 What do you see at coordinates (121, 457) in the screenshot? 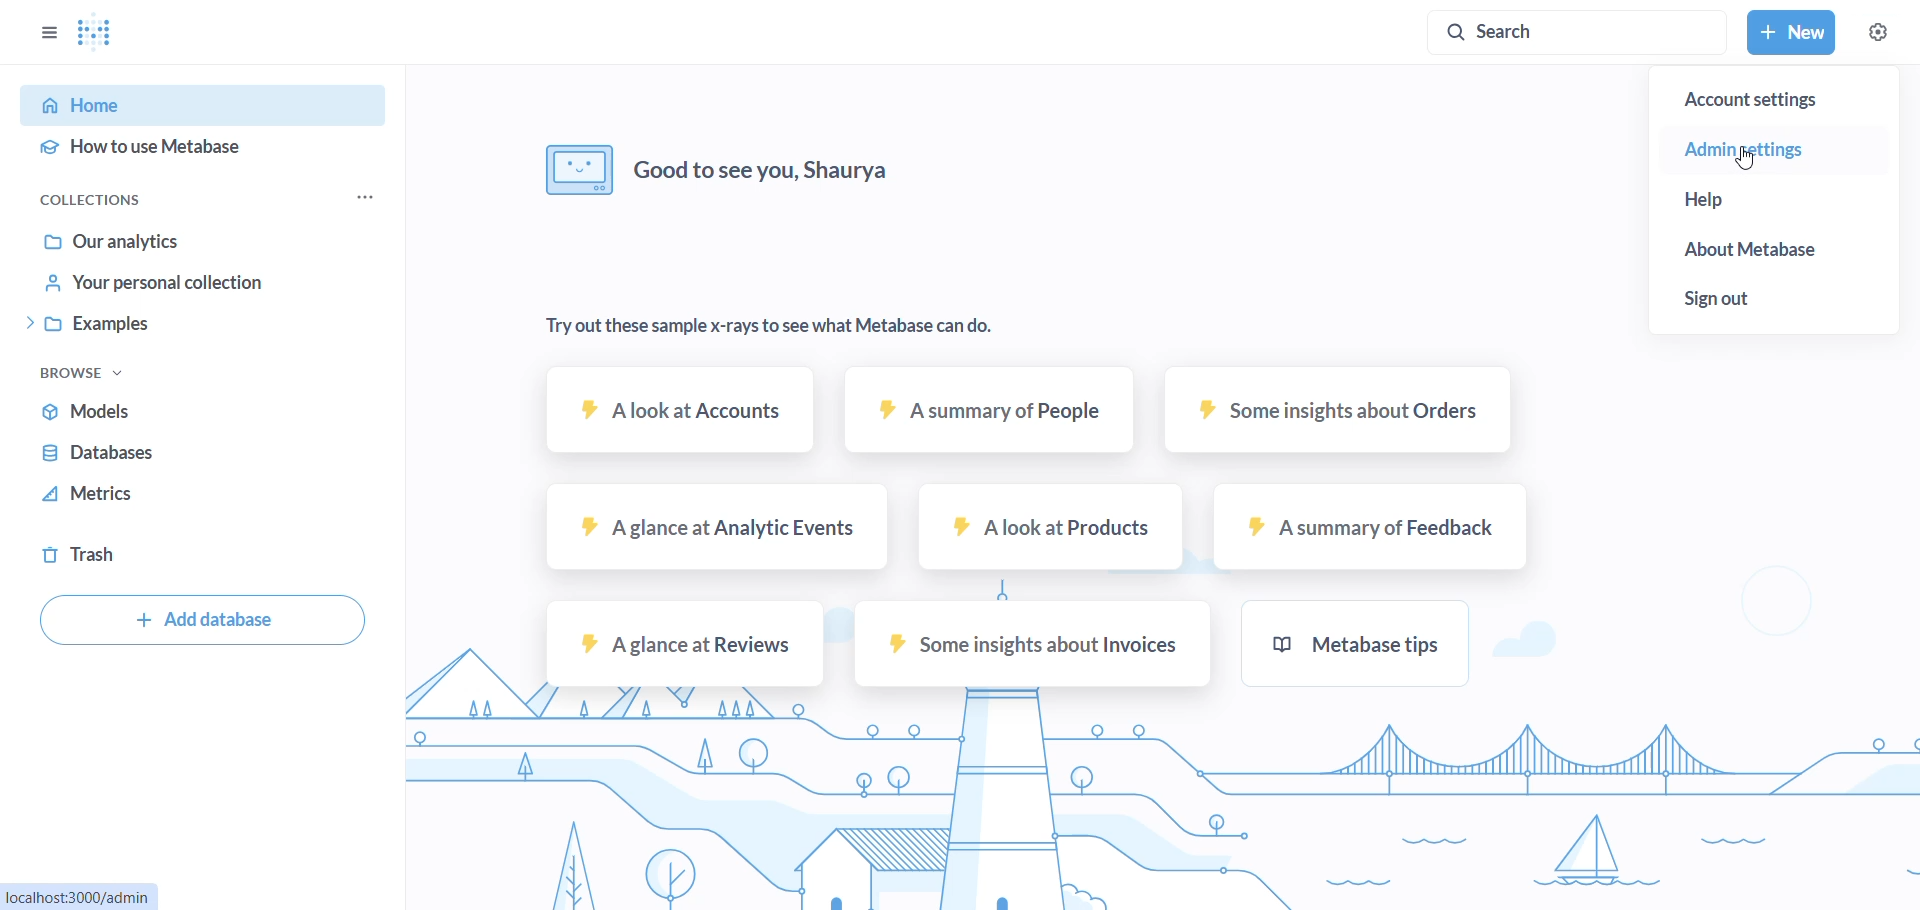
I see `databases` at bounding box center [121, 457].